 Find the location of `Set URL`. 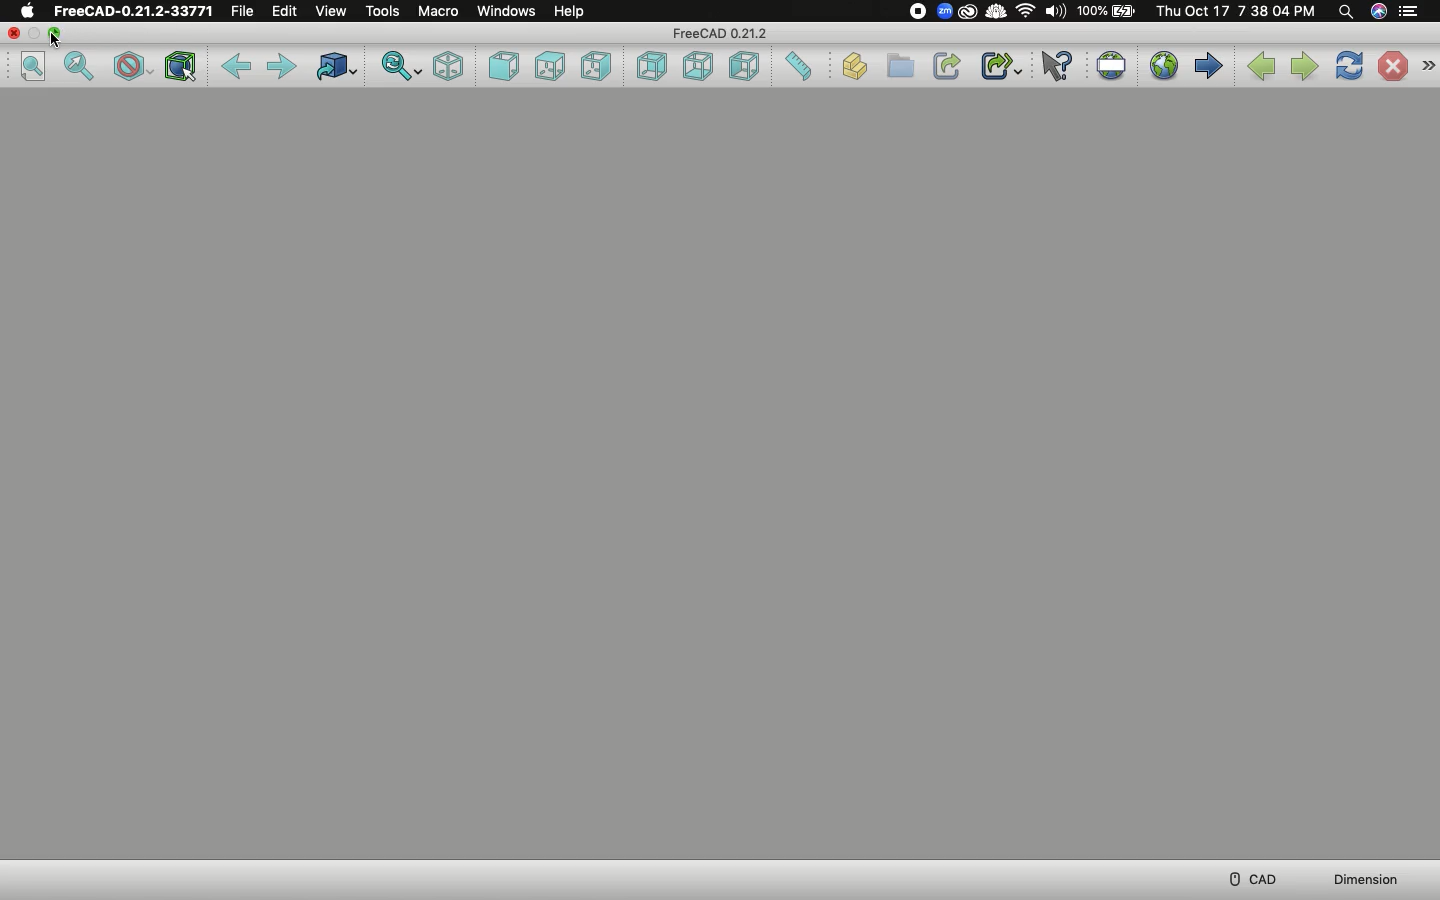

Set URL is located at coordinates (1110, 66).